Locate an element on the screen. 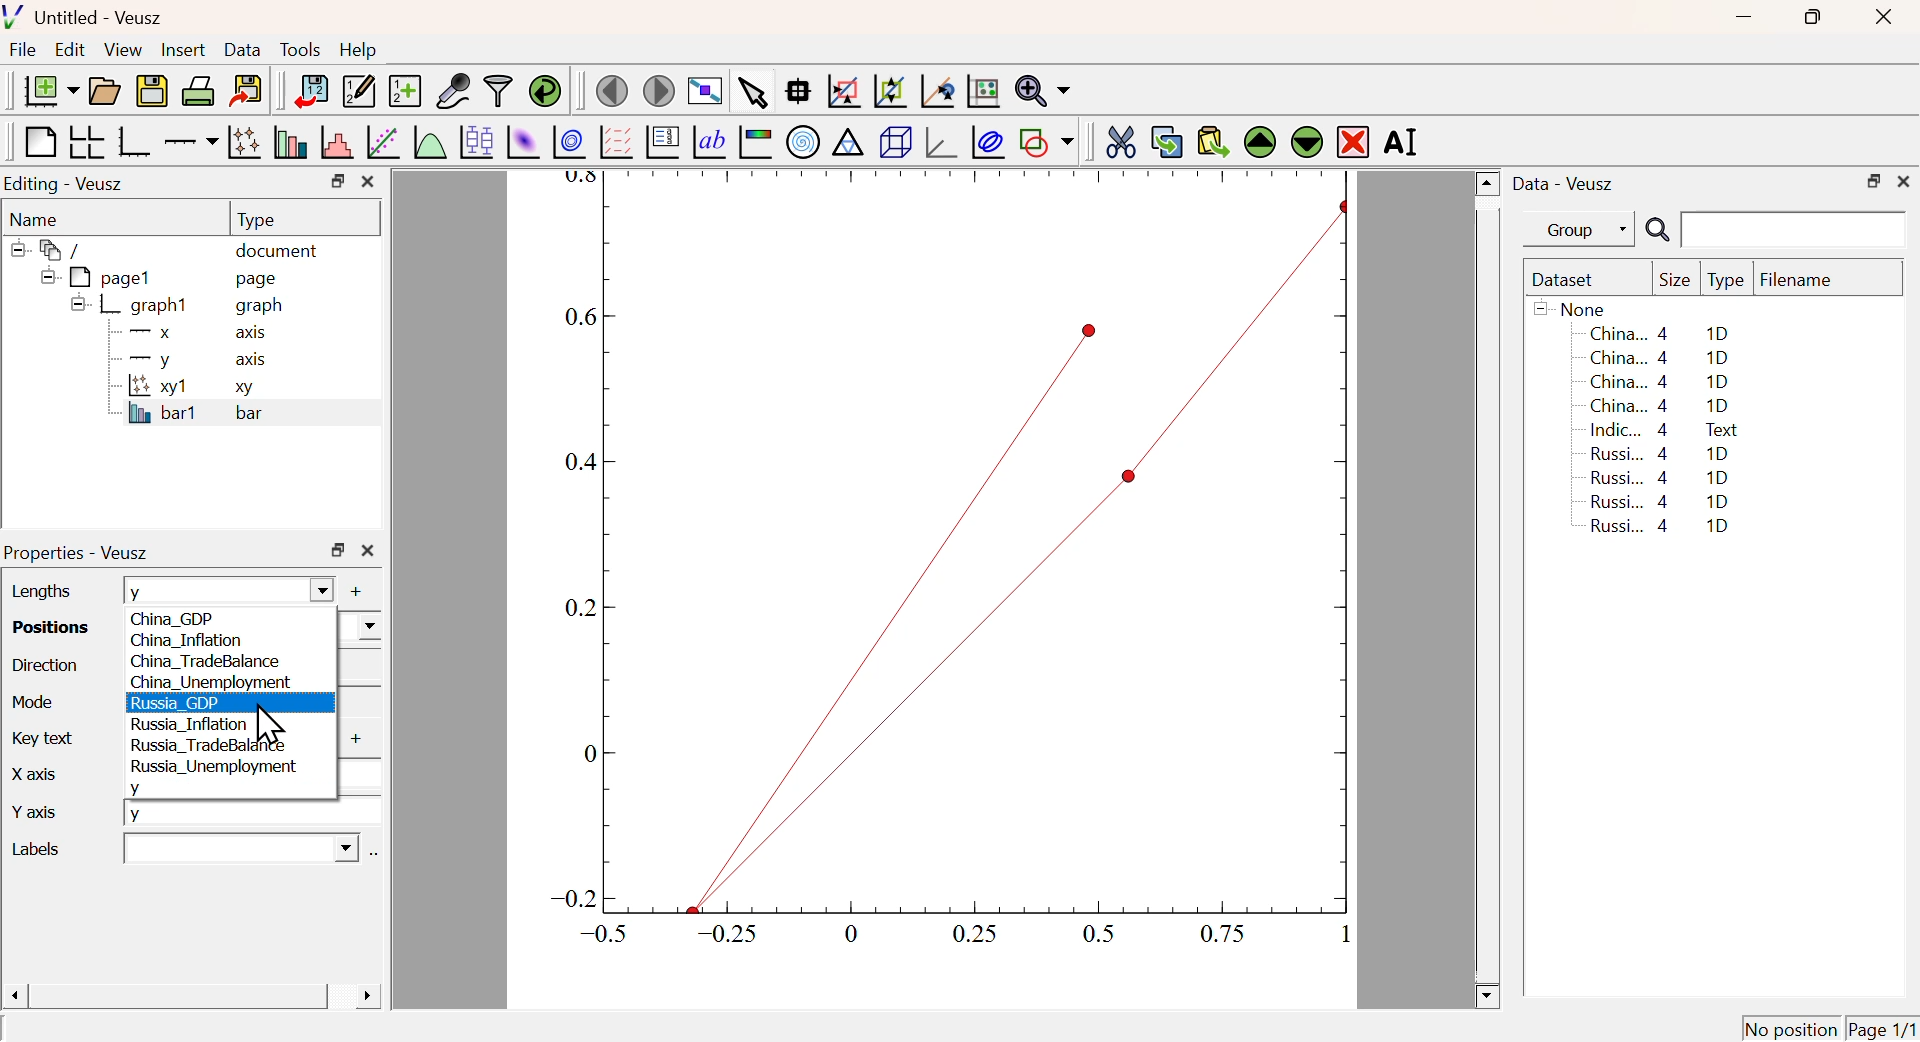  Filename is located at coordinates (1806, 281).